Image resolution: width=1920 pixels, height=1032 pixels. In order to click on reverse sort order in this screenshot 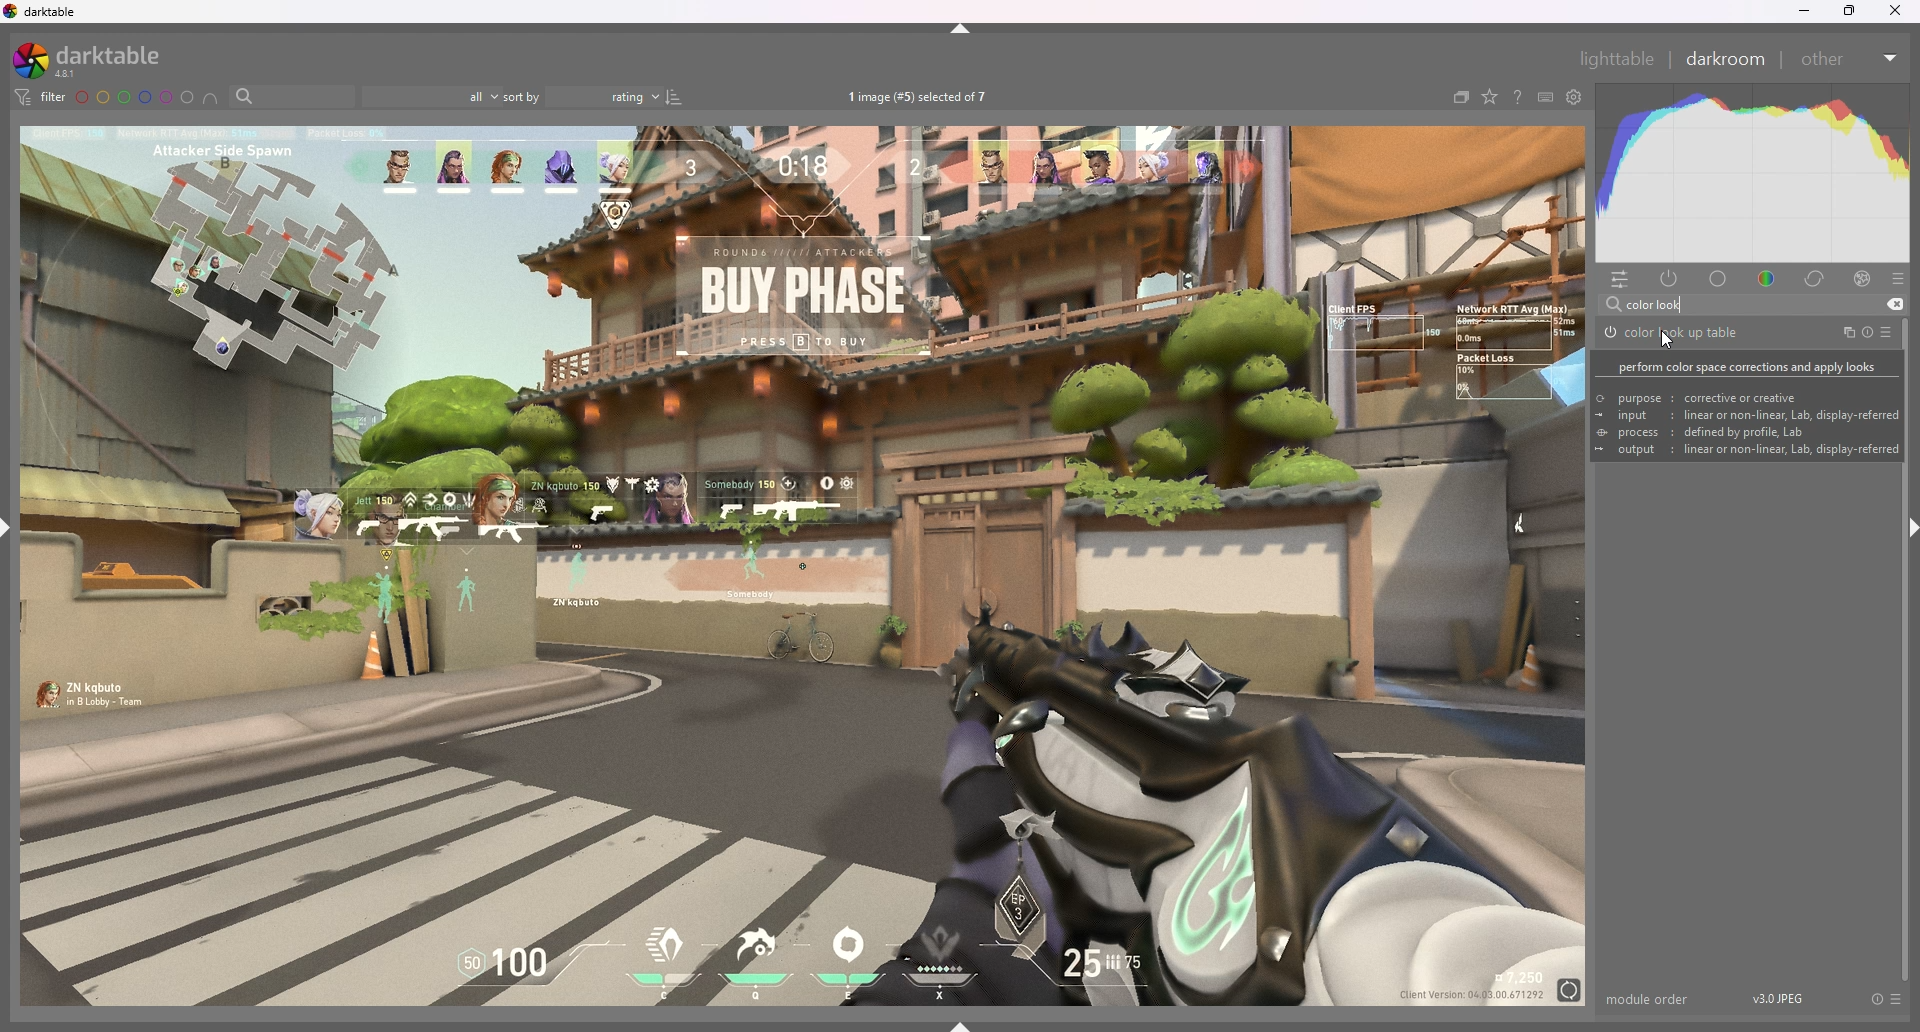, I will do `click(673, 97)`.